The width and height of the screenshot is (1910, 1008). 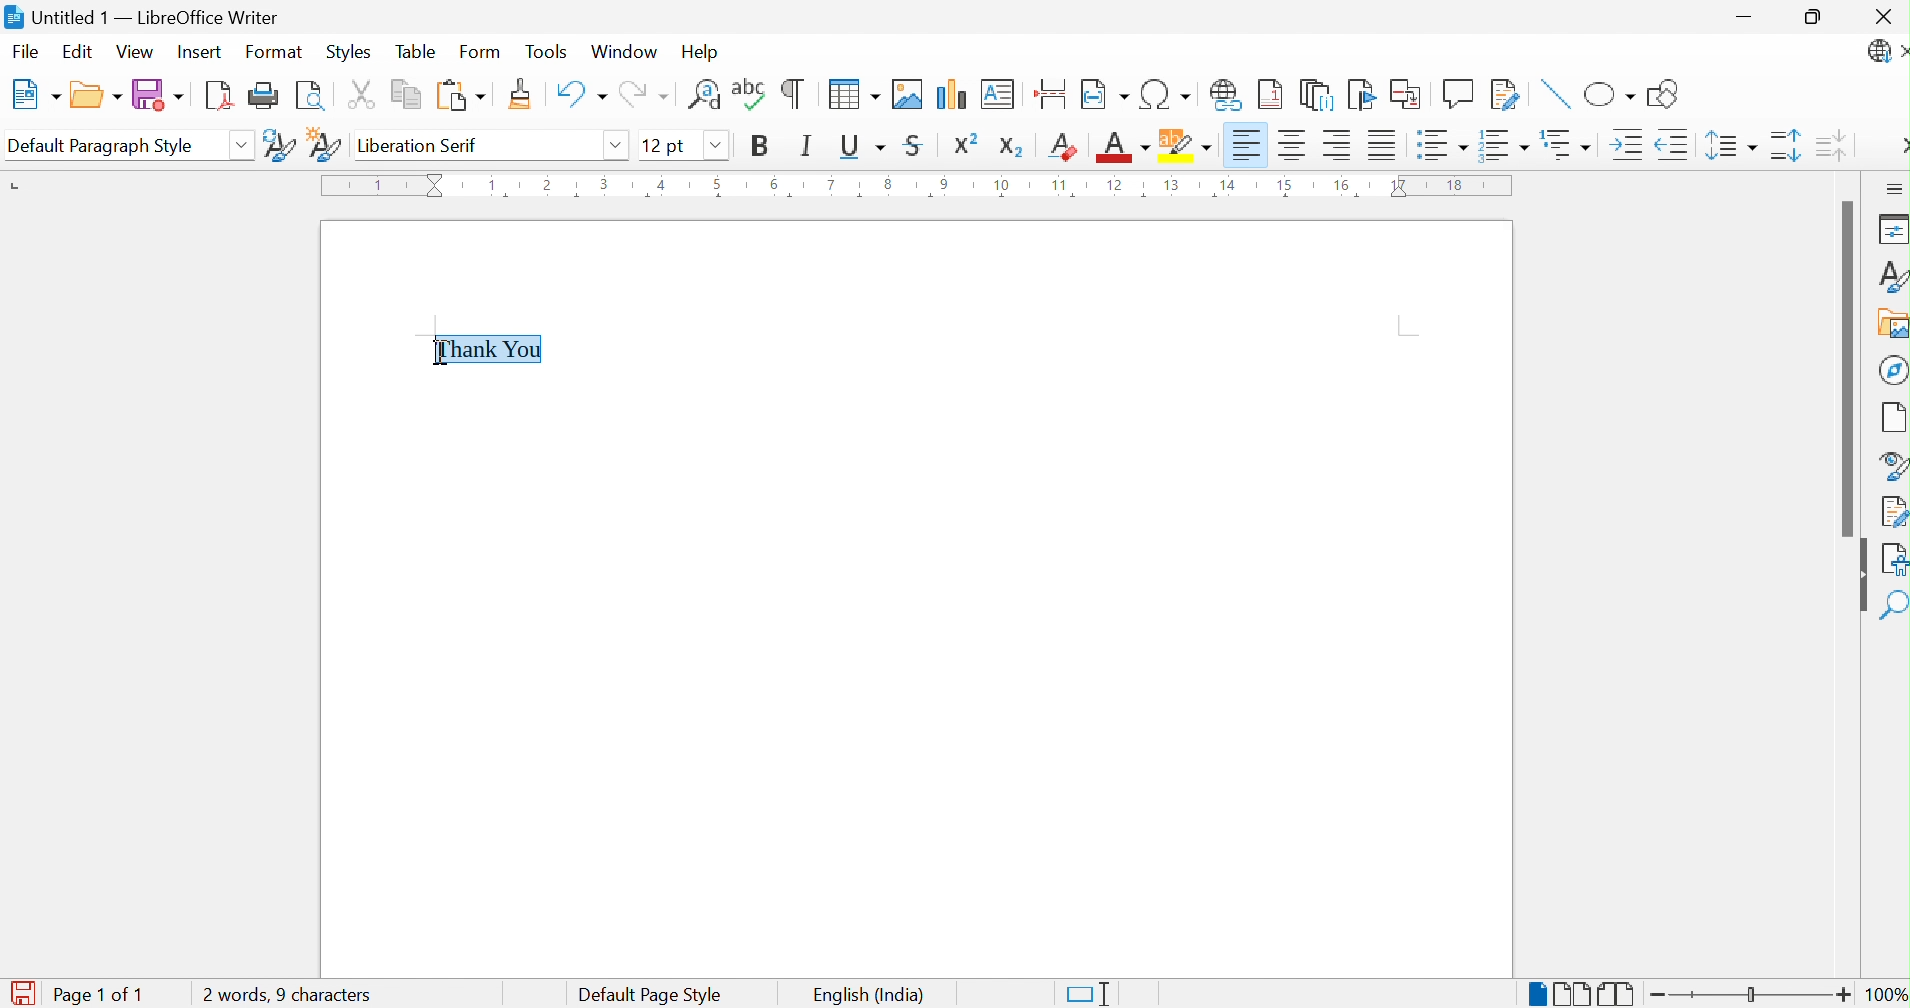 I want to click on Paste, so click(x=461, y=96).